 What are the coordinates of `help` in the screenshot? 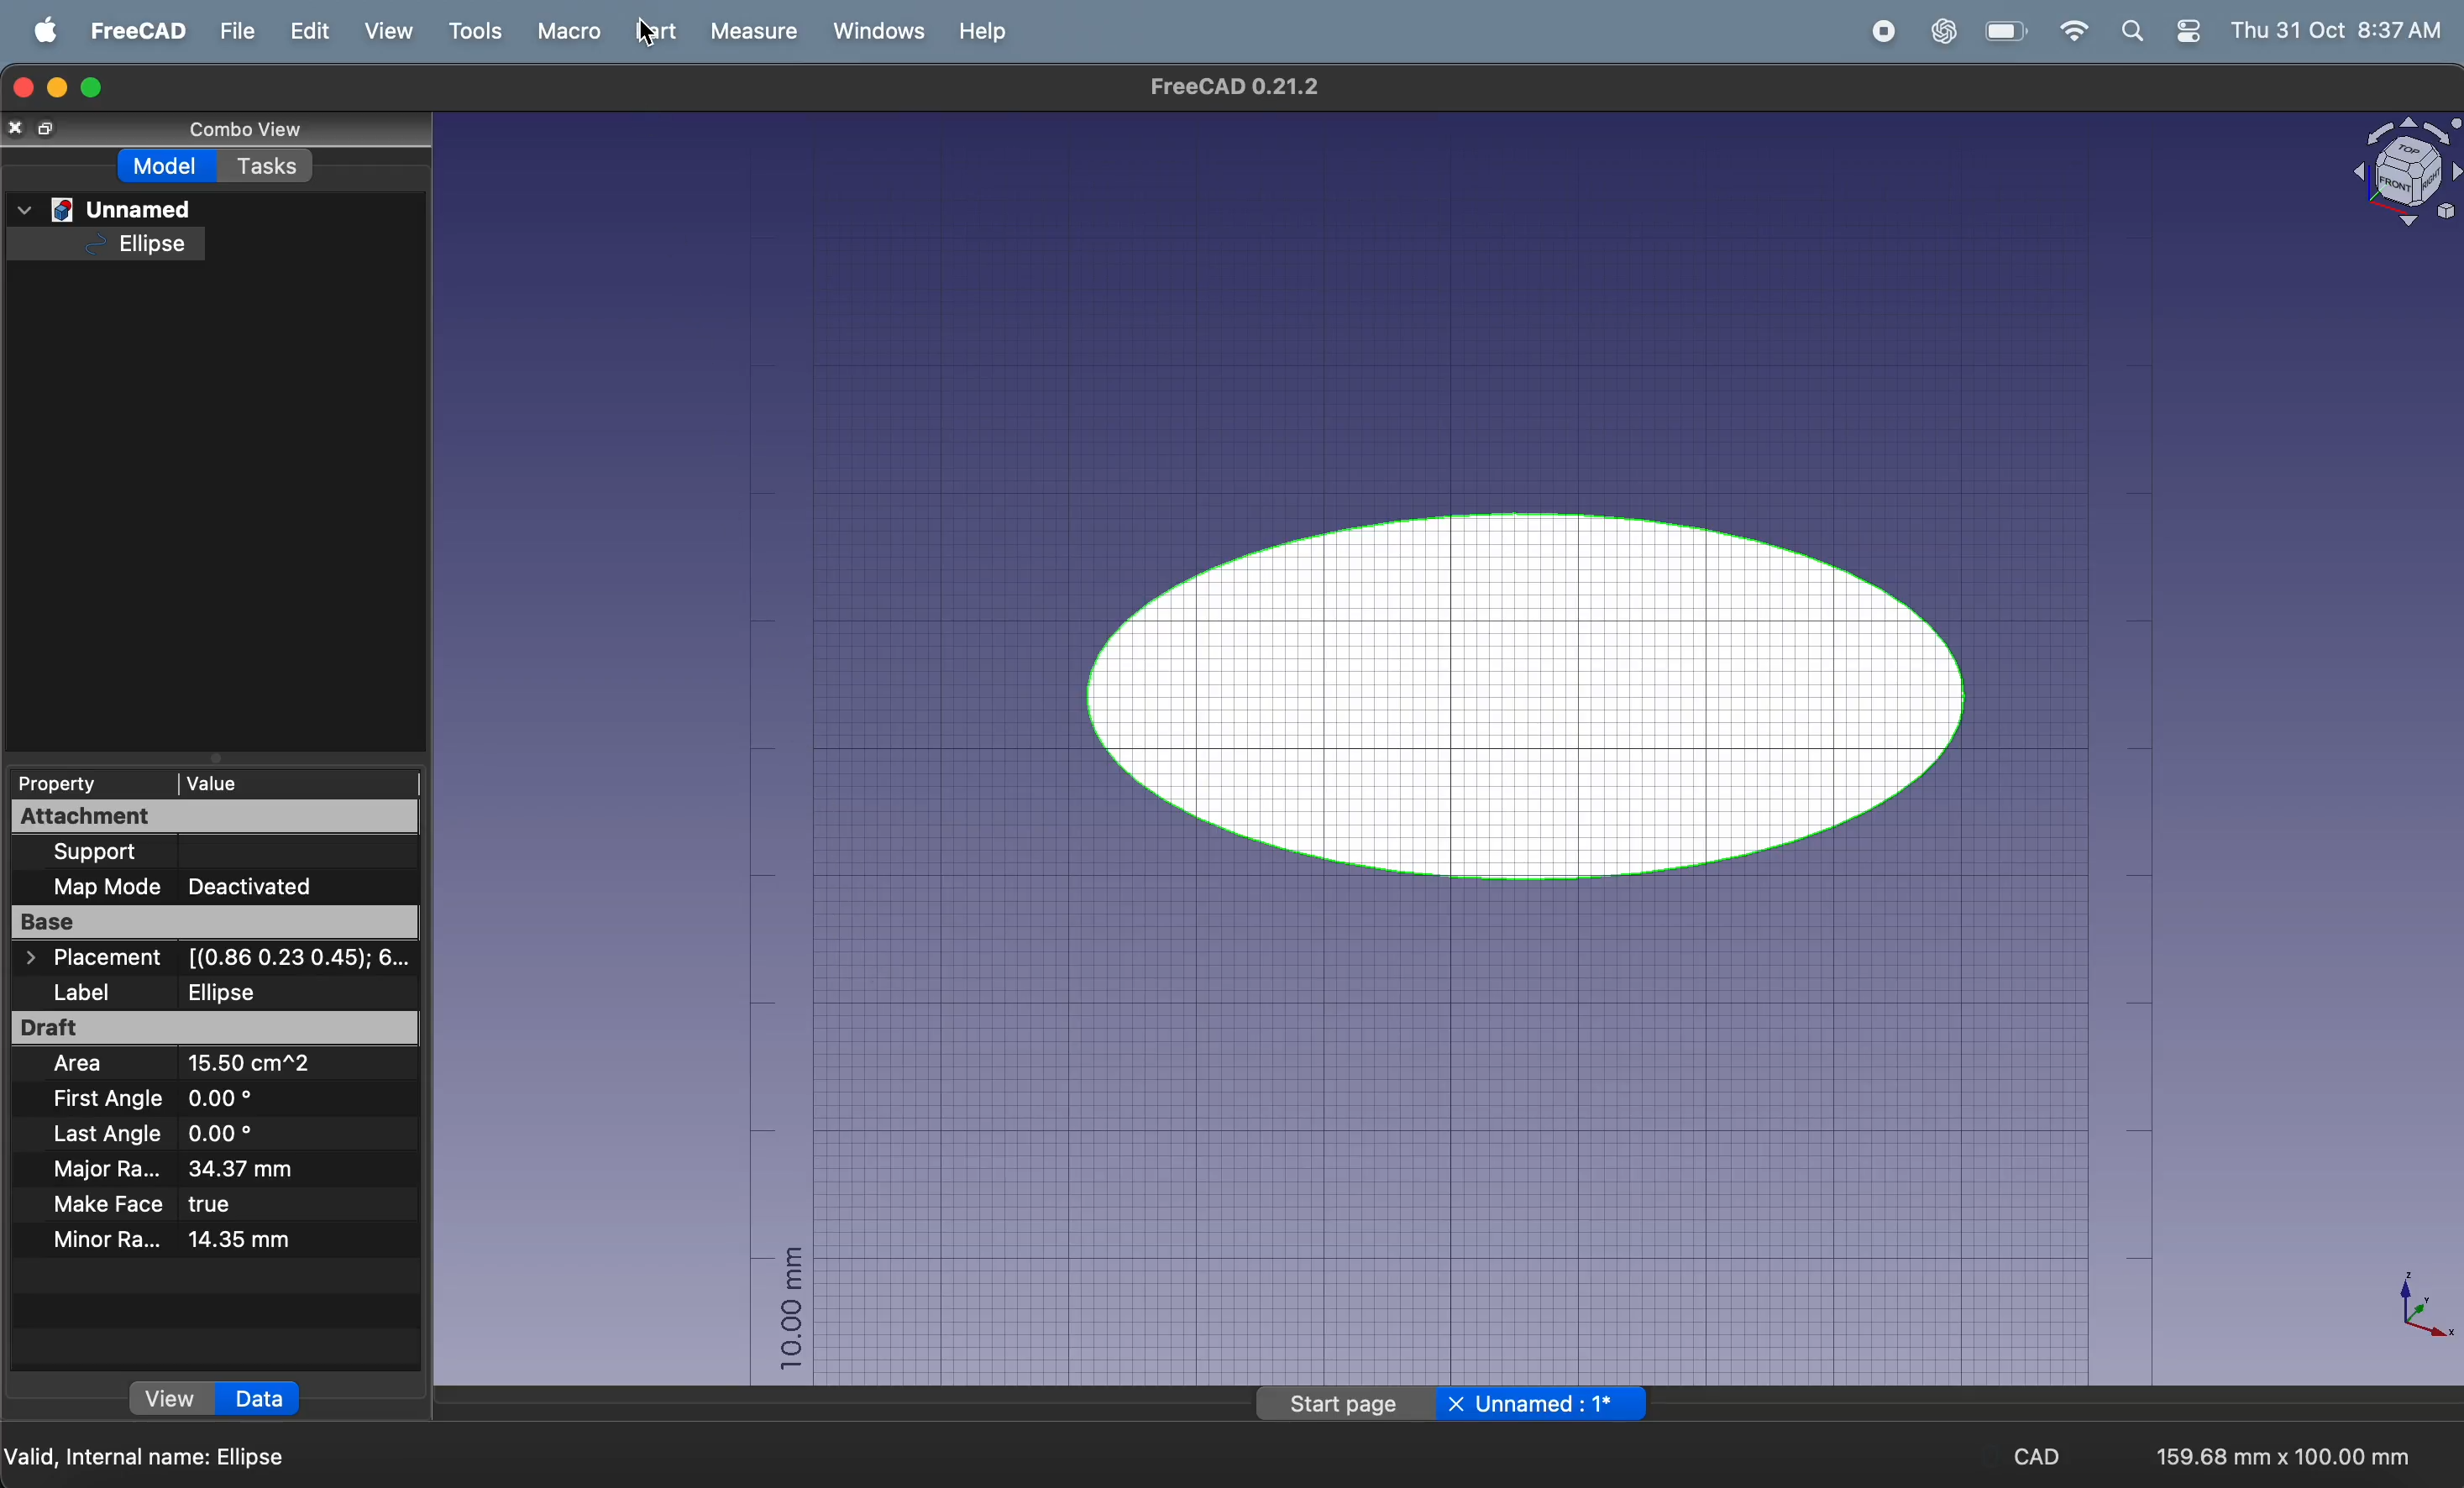 It's located at (988, 30).